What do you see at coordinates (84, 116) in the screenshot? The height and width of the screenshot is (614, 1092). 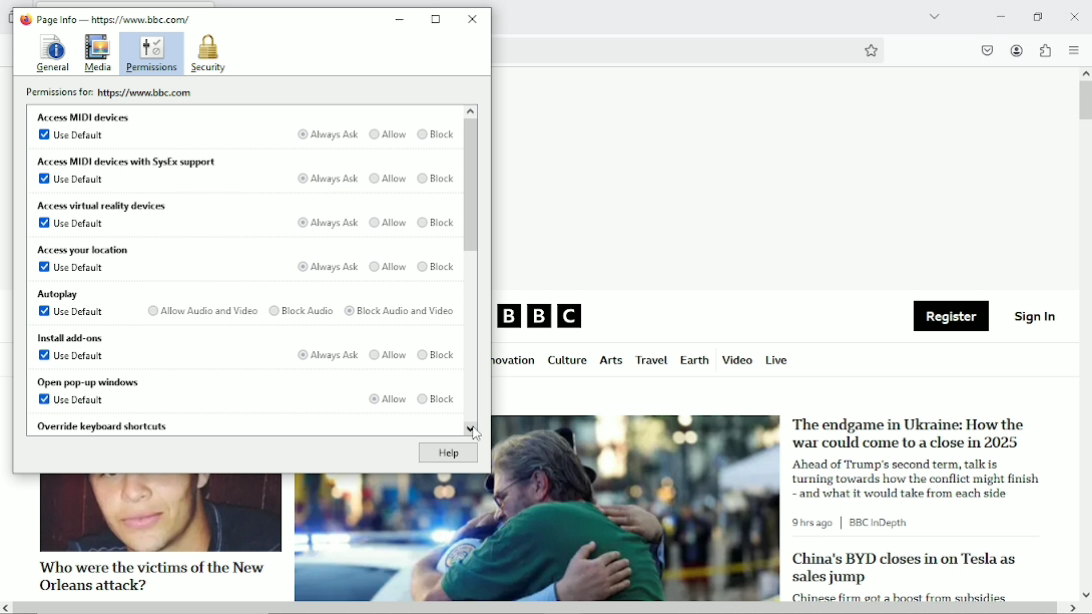 I see `Access MIDI devices` at bounding box center [84, 116].